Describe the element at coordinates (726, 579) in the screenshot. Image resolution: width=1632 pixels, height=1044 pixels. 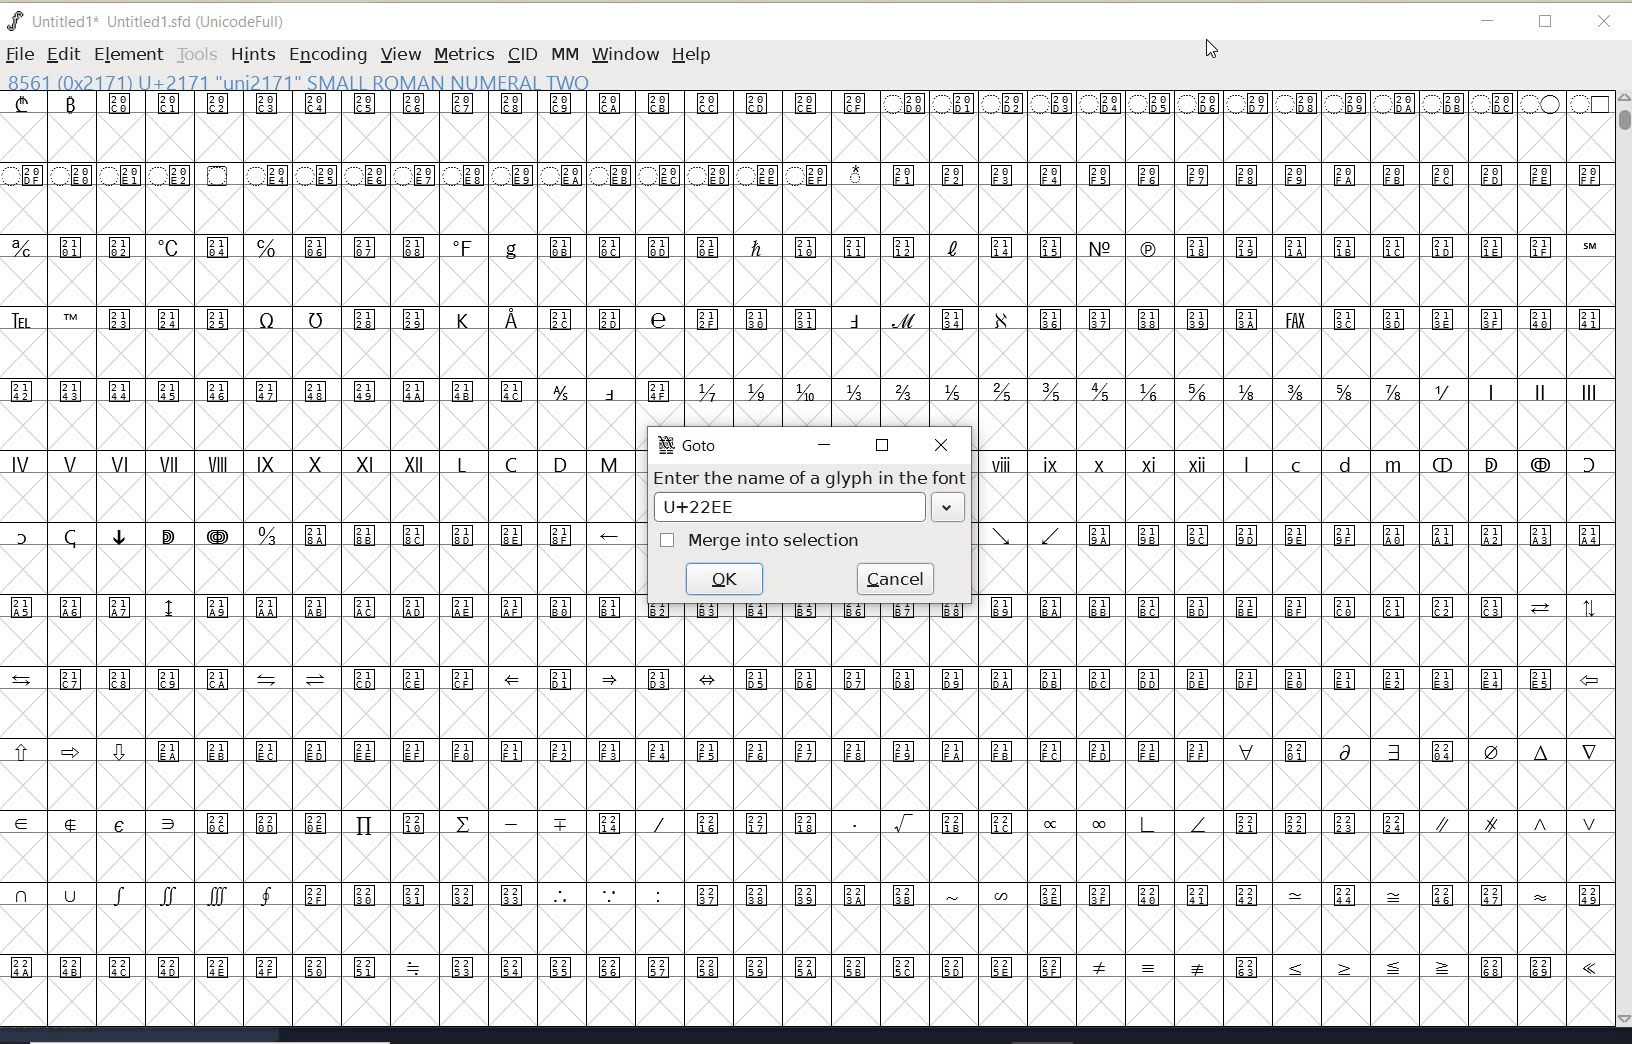
I see `ok` at that location.